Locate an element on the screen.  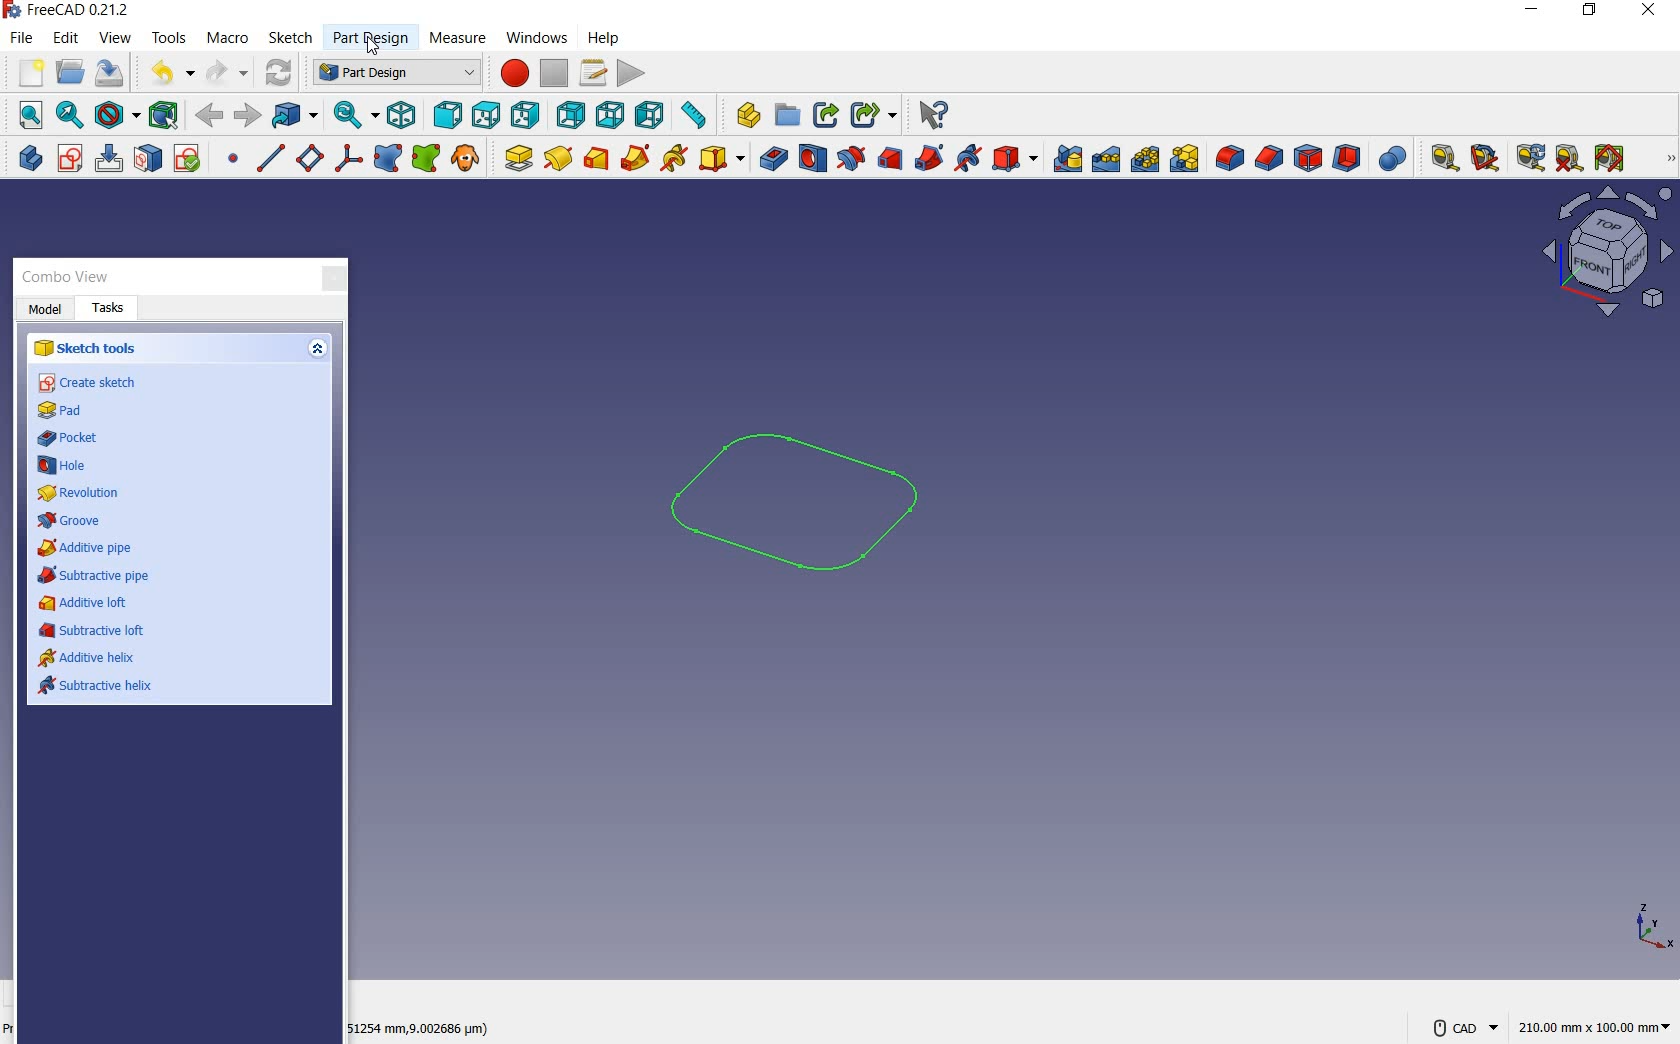
221.93mm x 100.00mm is located at coordinates (1593, 1026).